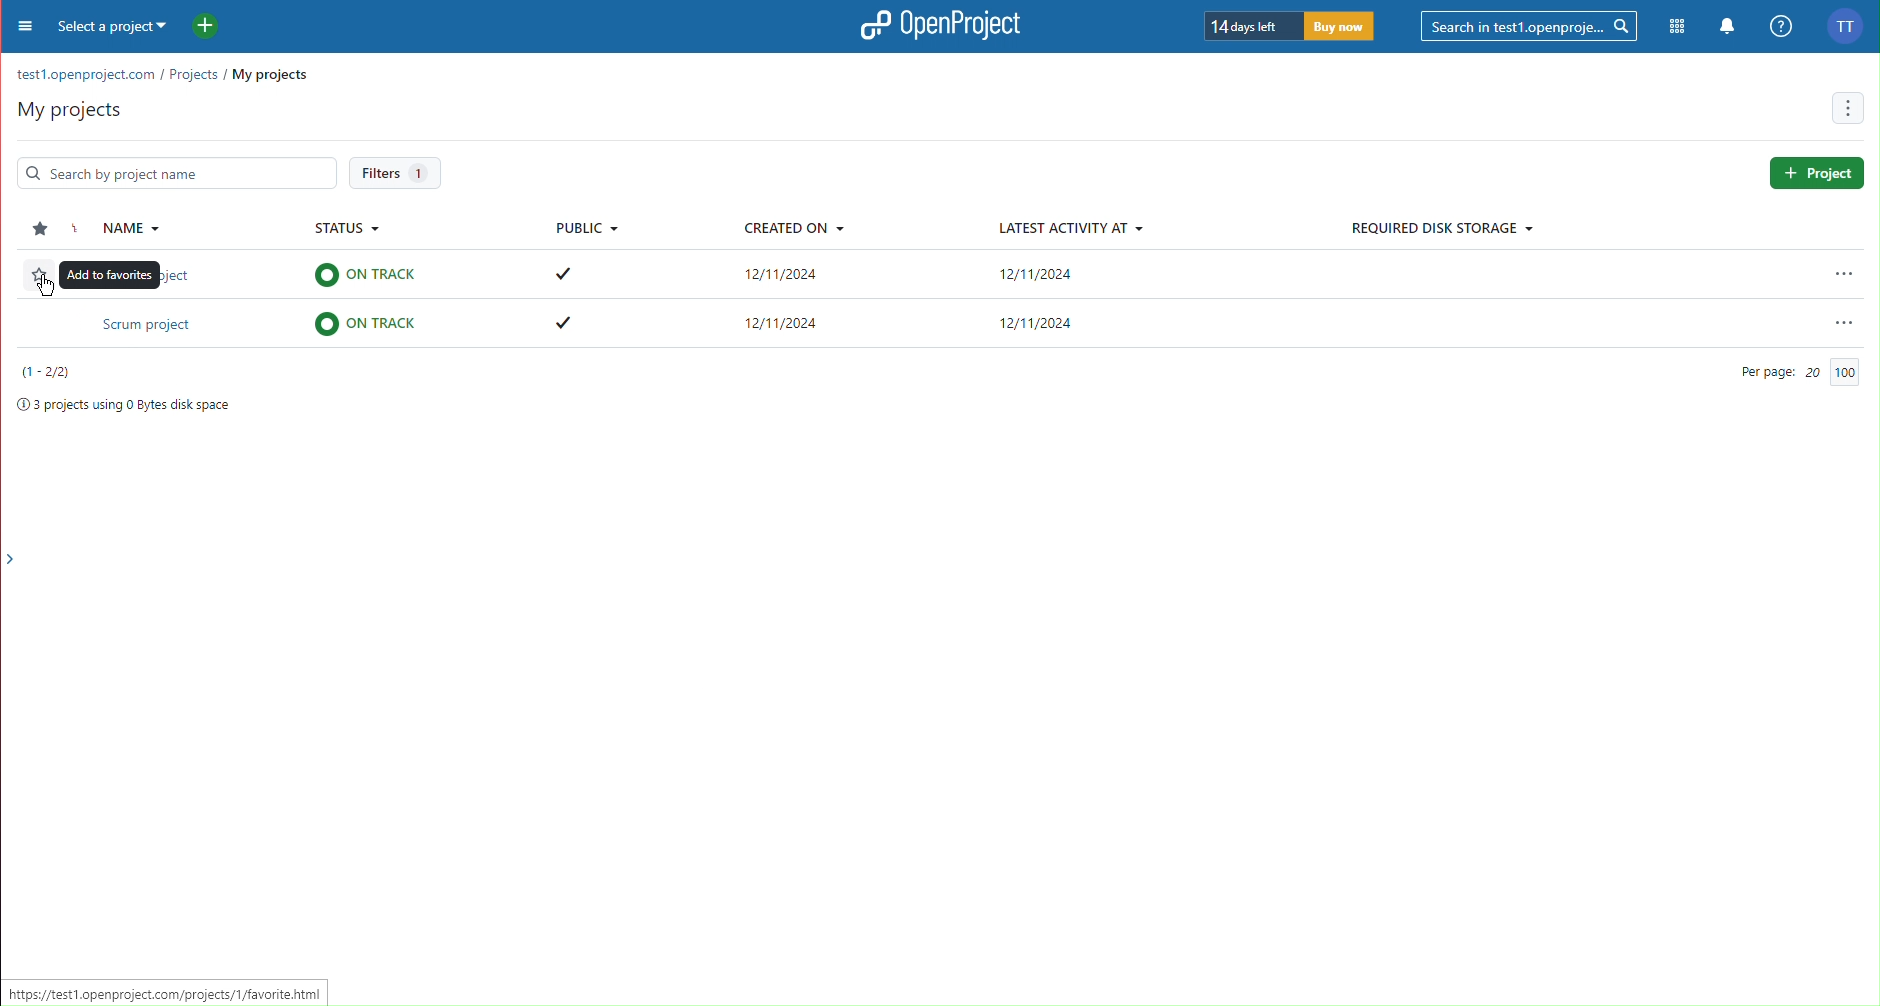 The height and width of the screenshot is (1006, 1880). I want to click on Latest Activity at, so click(1068, 228).